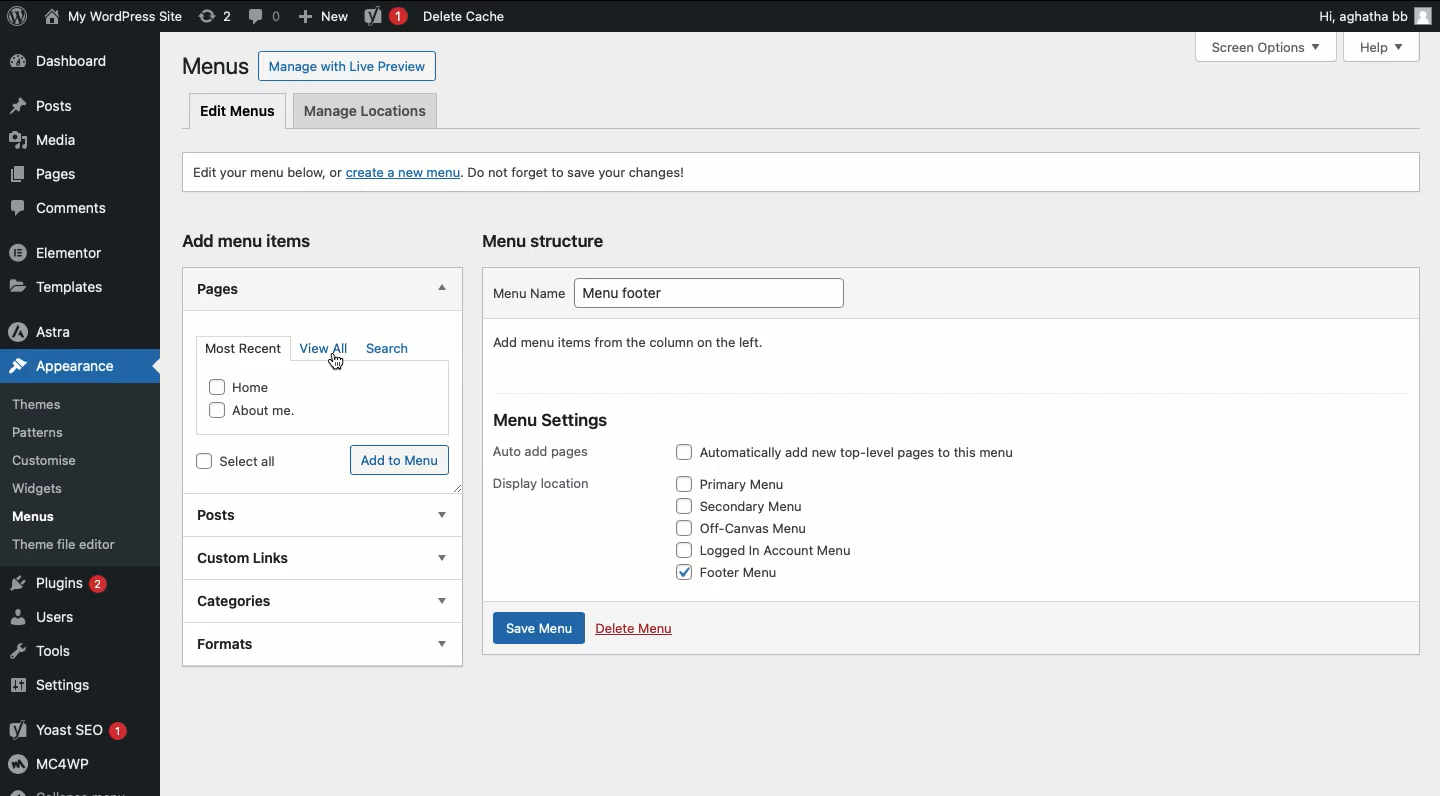 This screenshot has height=796, width=1440. I want to click on Astra, so click(71, 331).